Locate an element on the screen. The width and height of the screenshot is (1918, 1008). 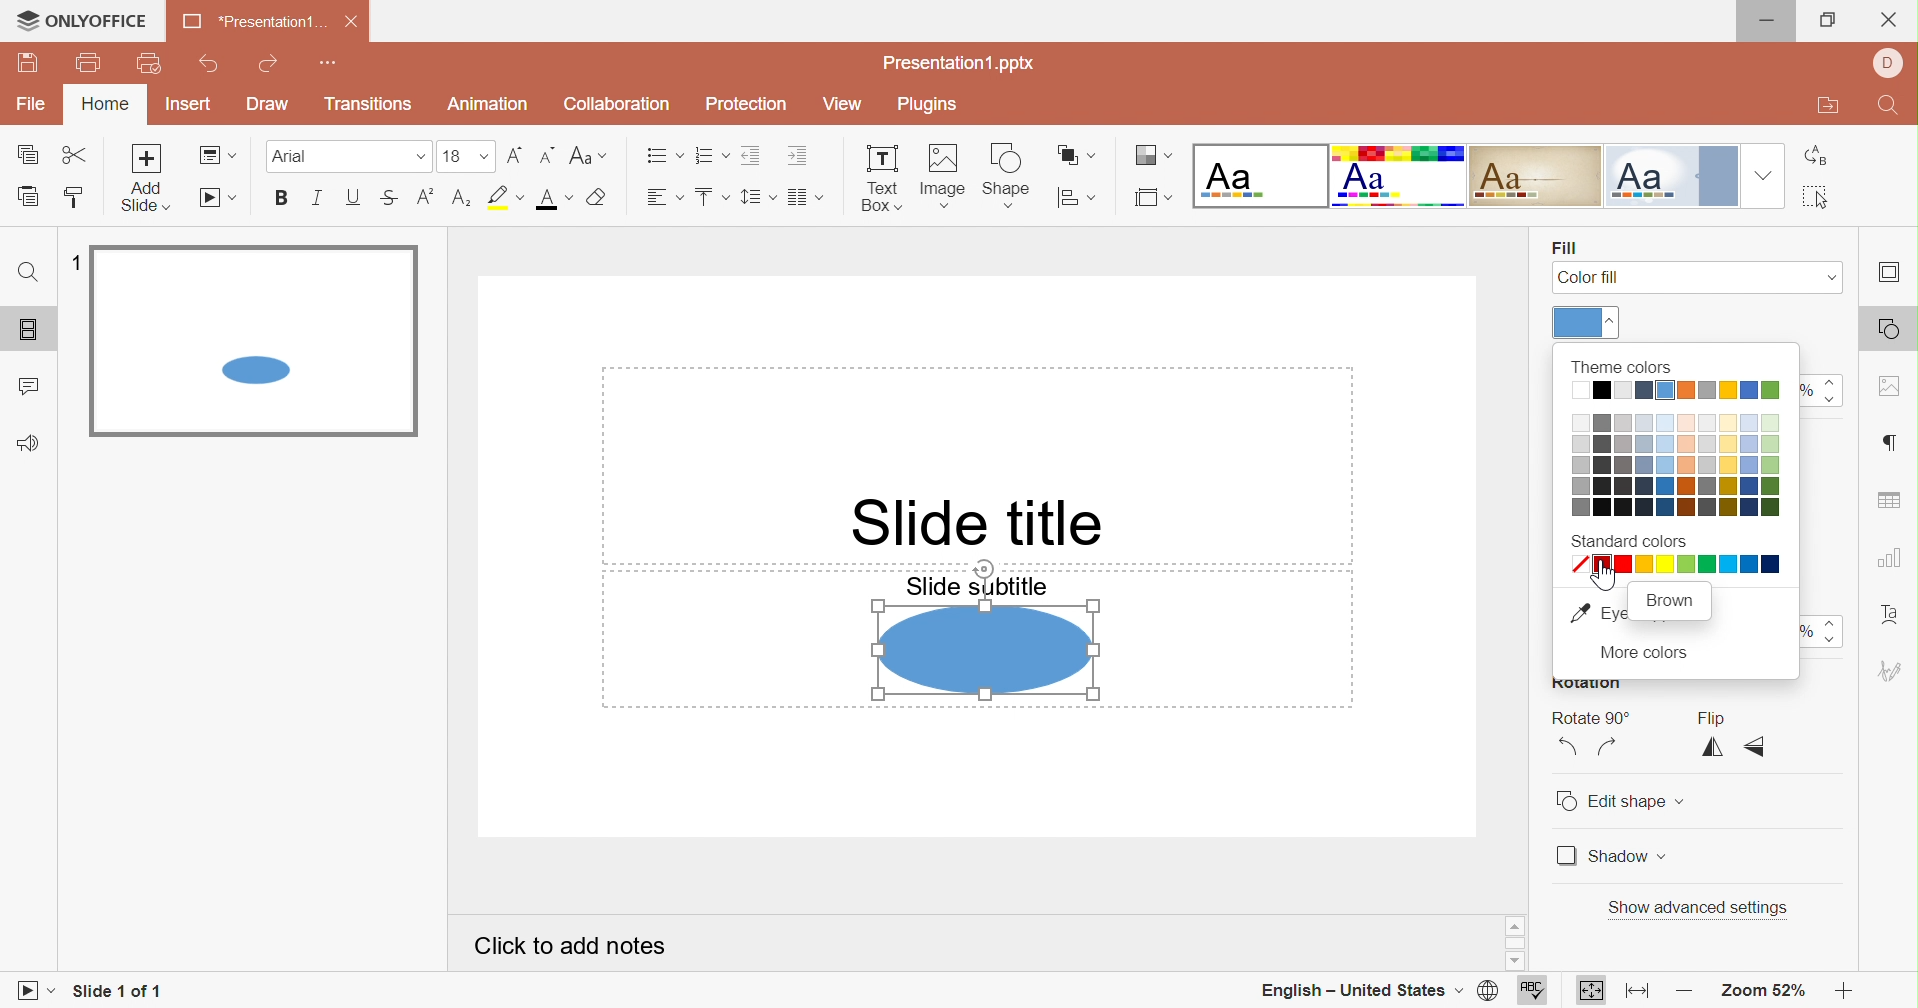
Text art settings is located at coordinates (1893, 612).